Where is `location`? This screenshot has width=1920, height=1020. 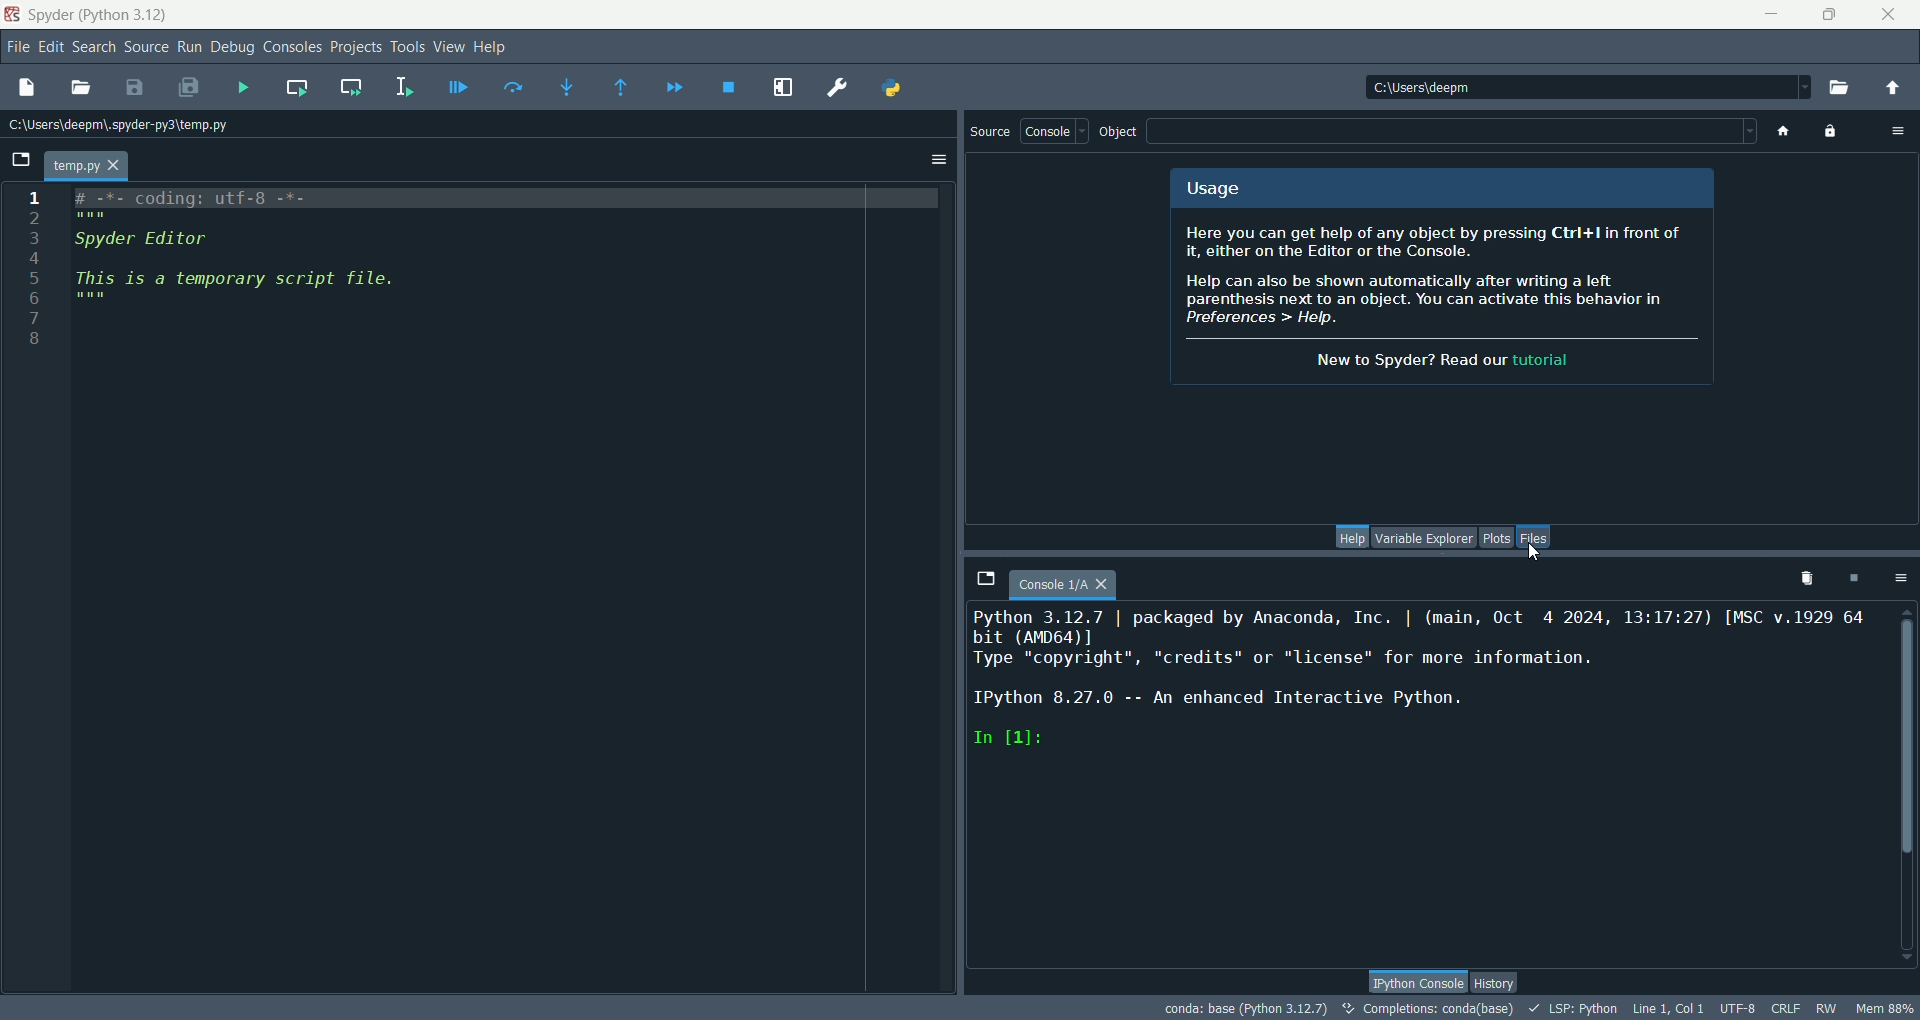 location is located at coordinates (1575, 90).